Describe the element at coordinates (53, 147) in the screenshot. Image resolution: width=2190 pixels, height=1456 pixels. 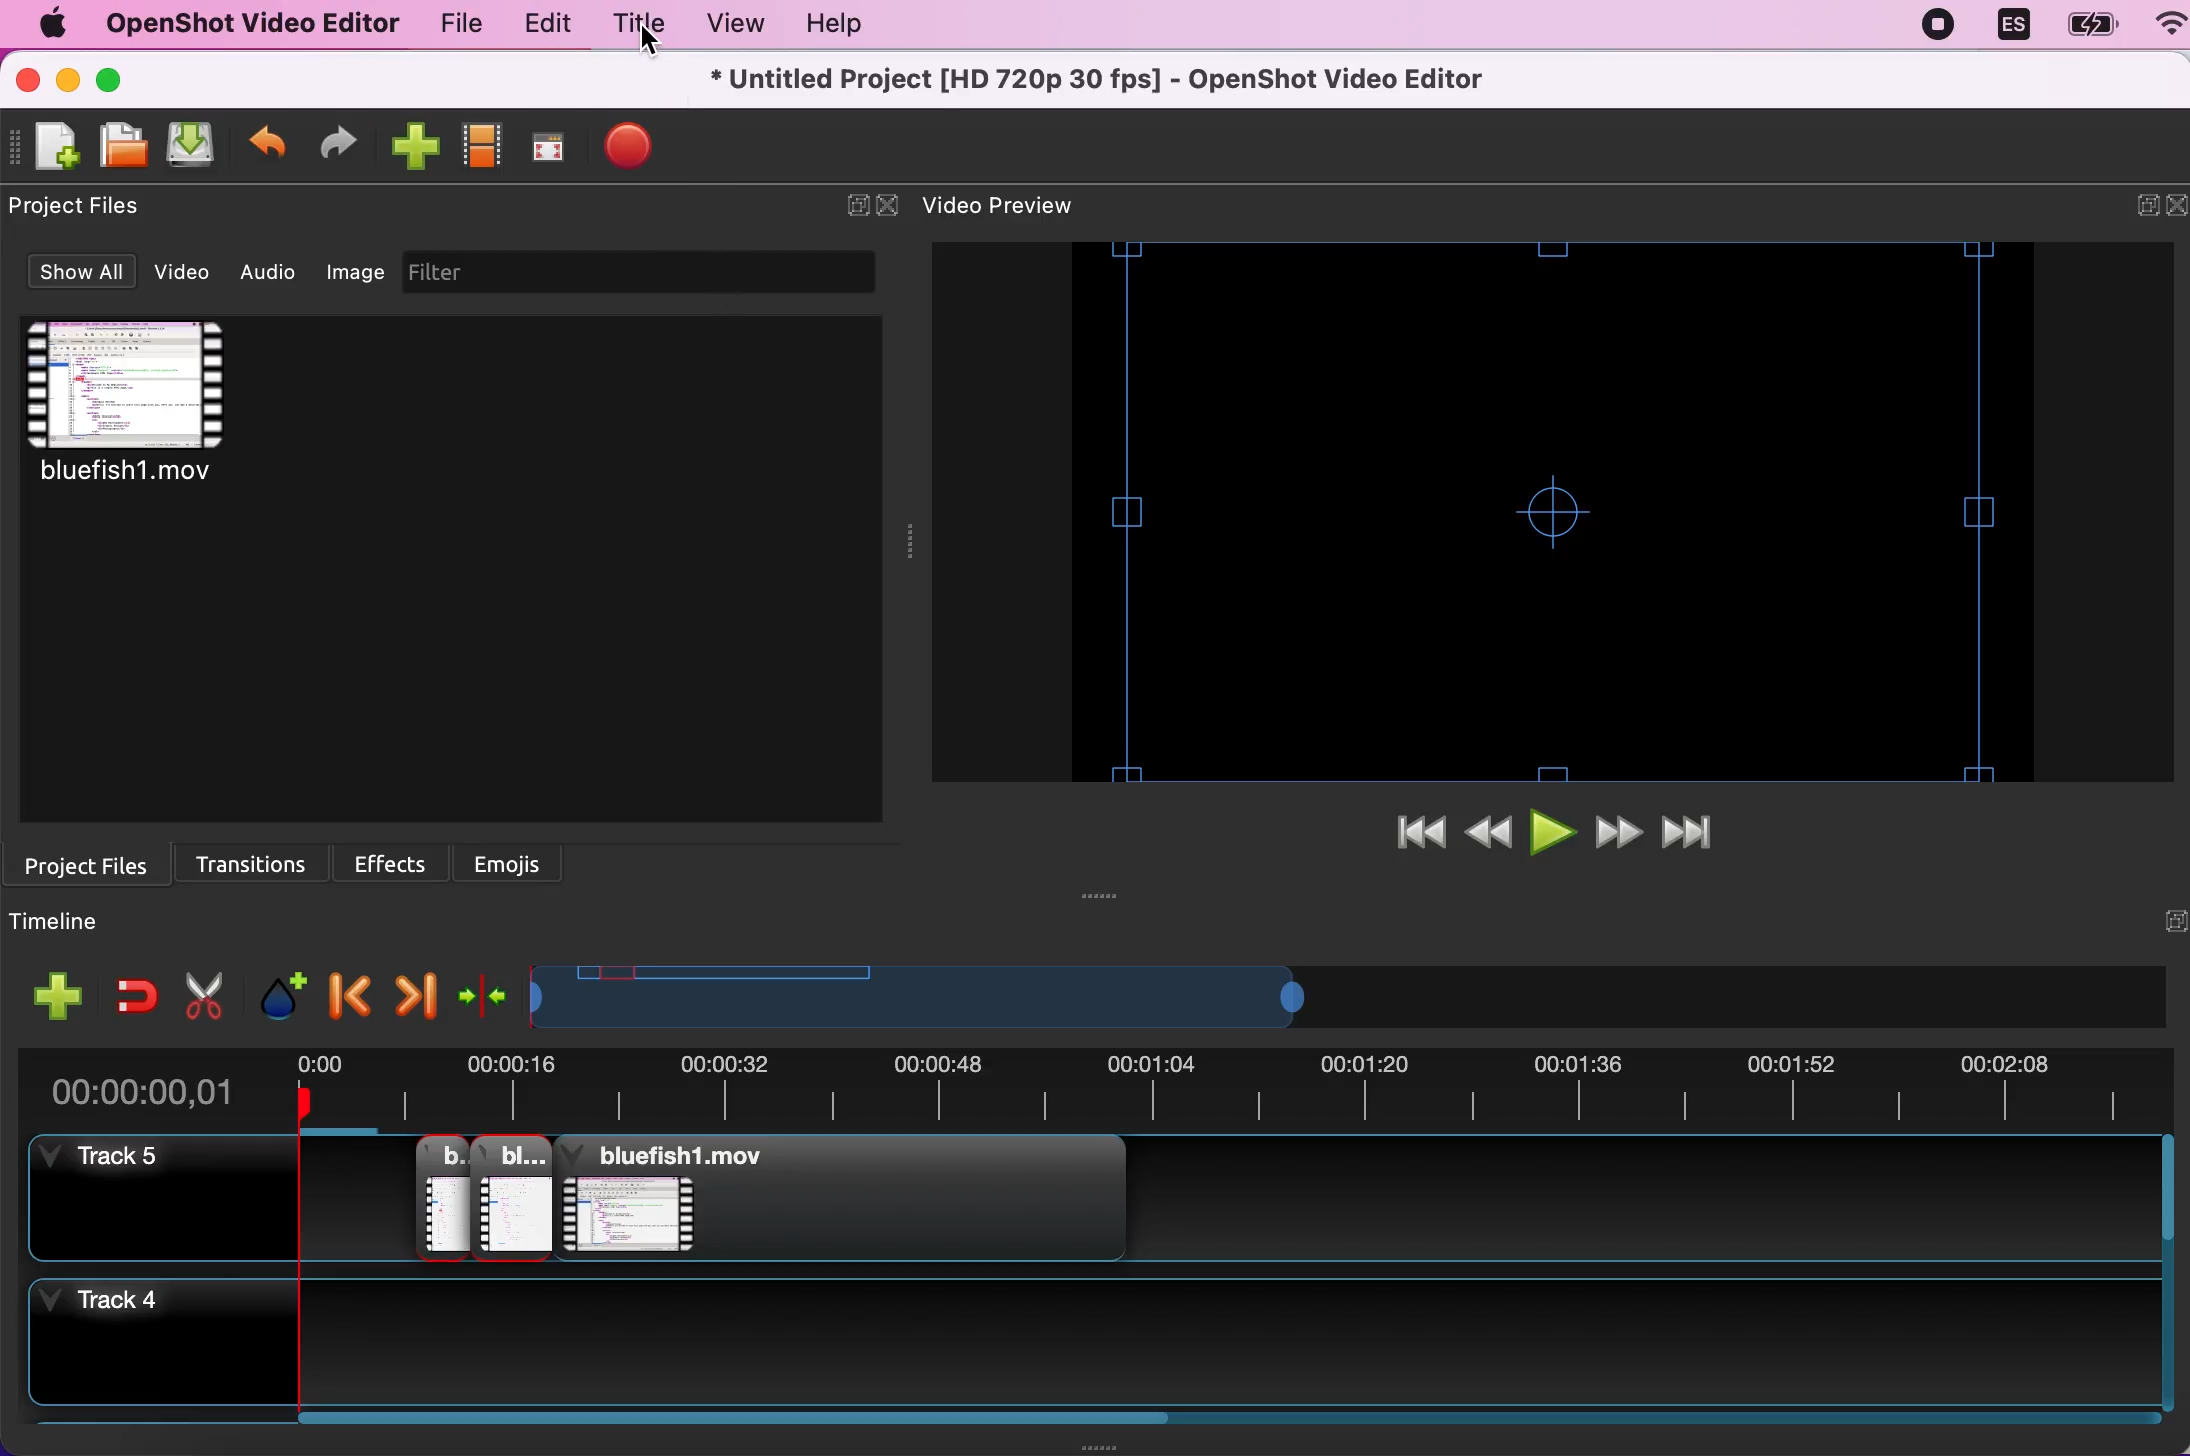
I see `new project` at that location.